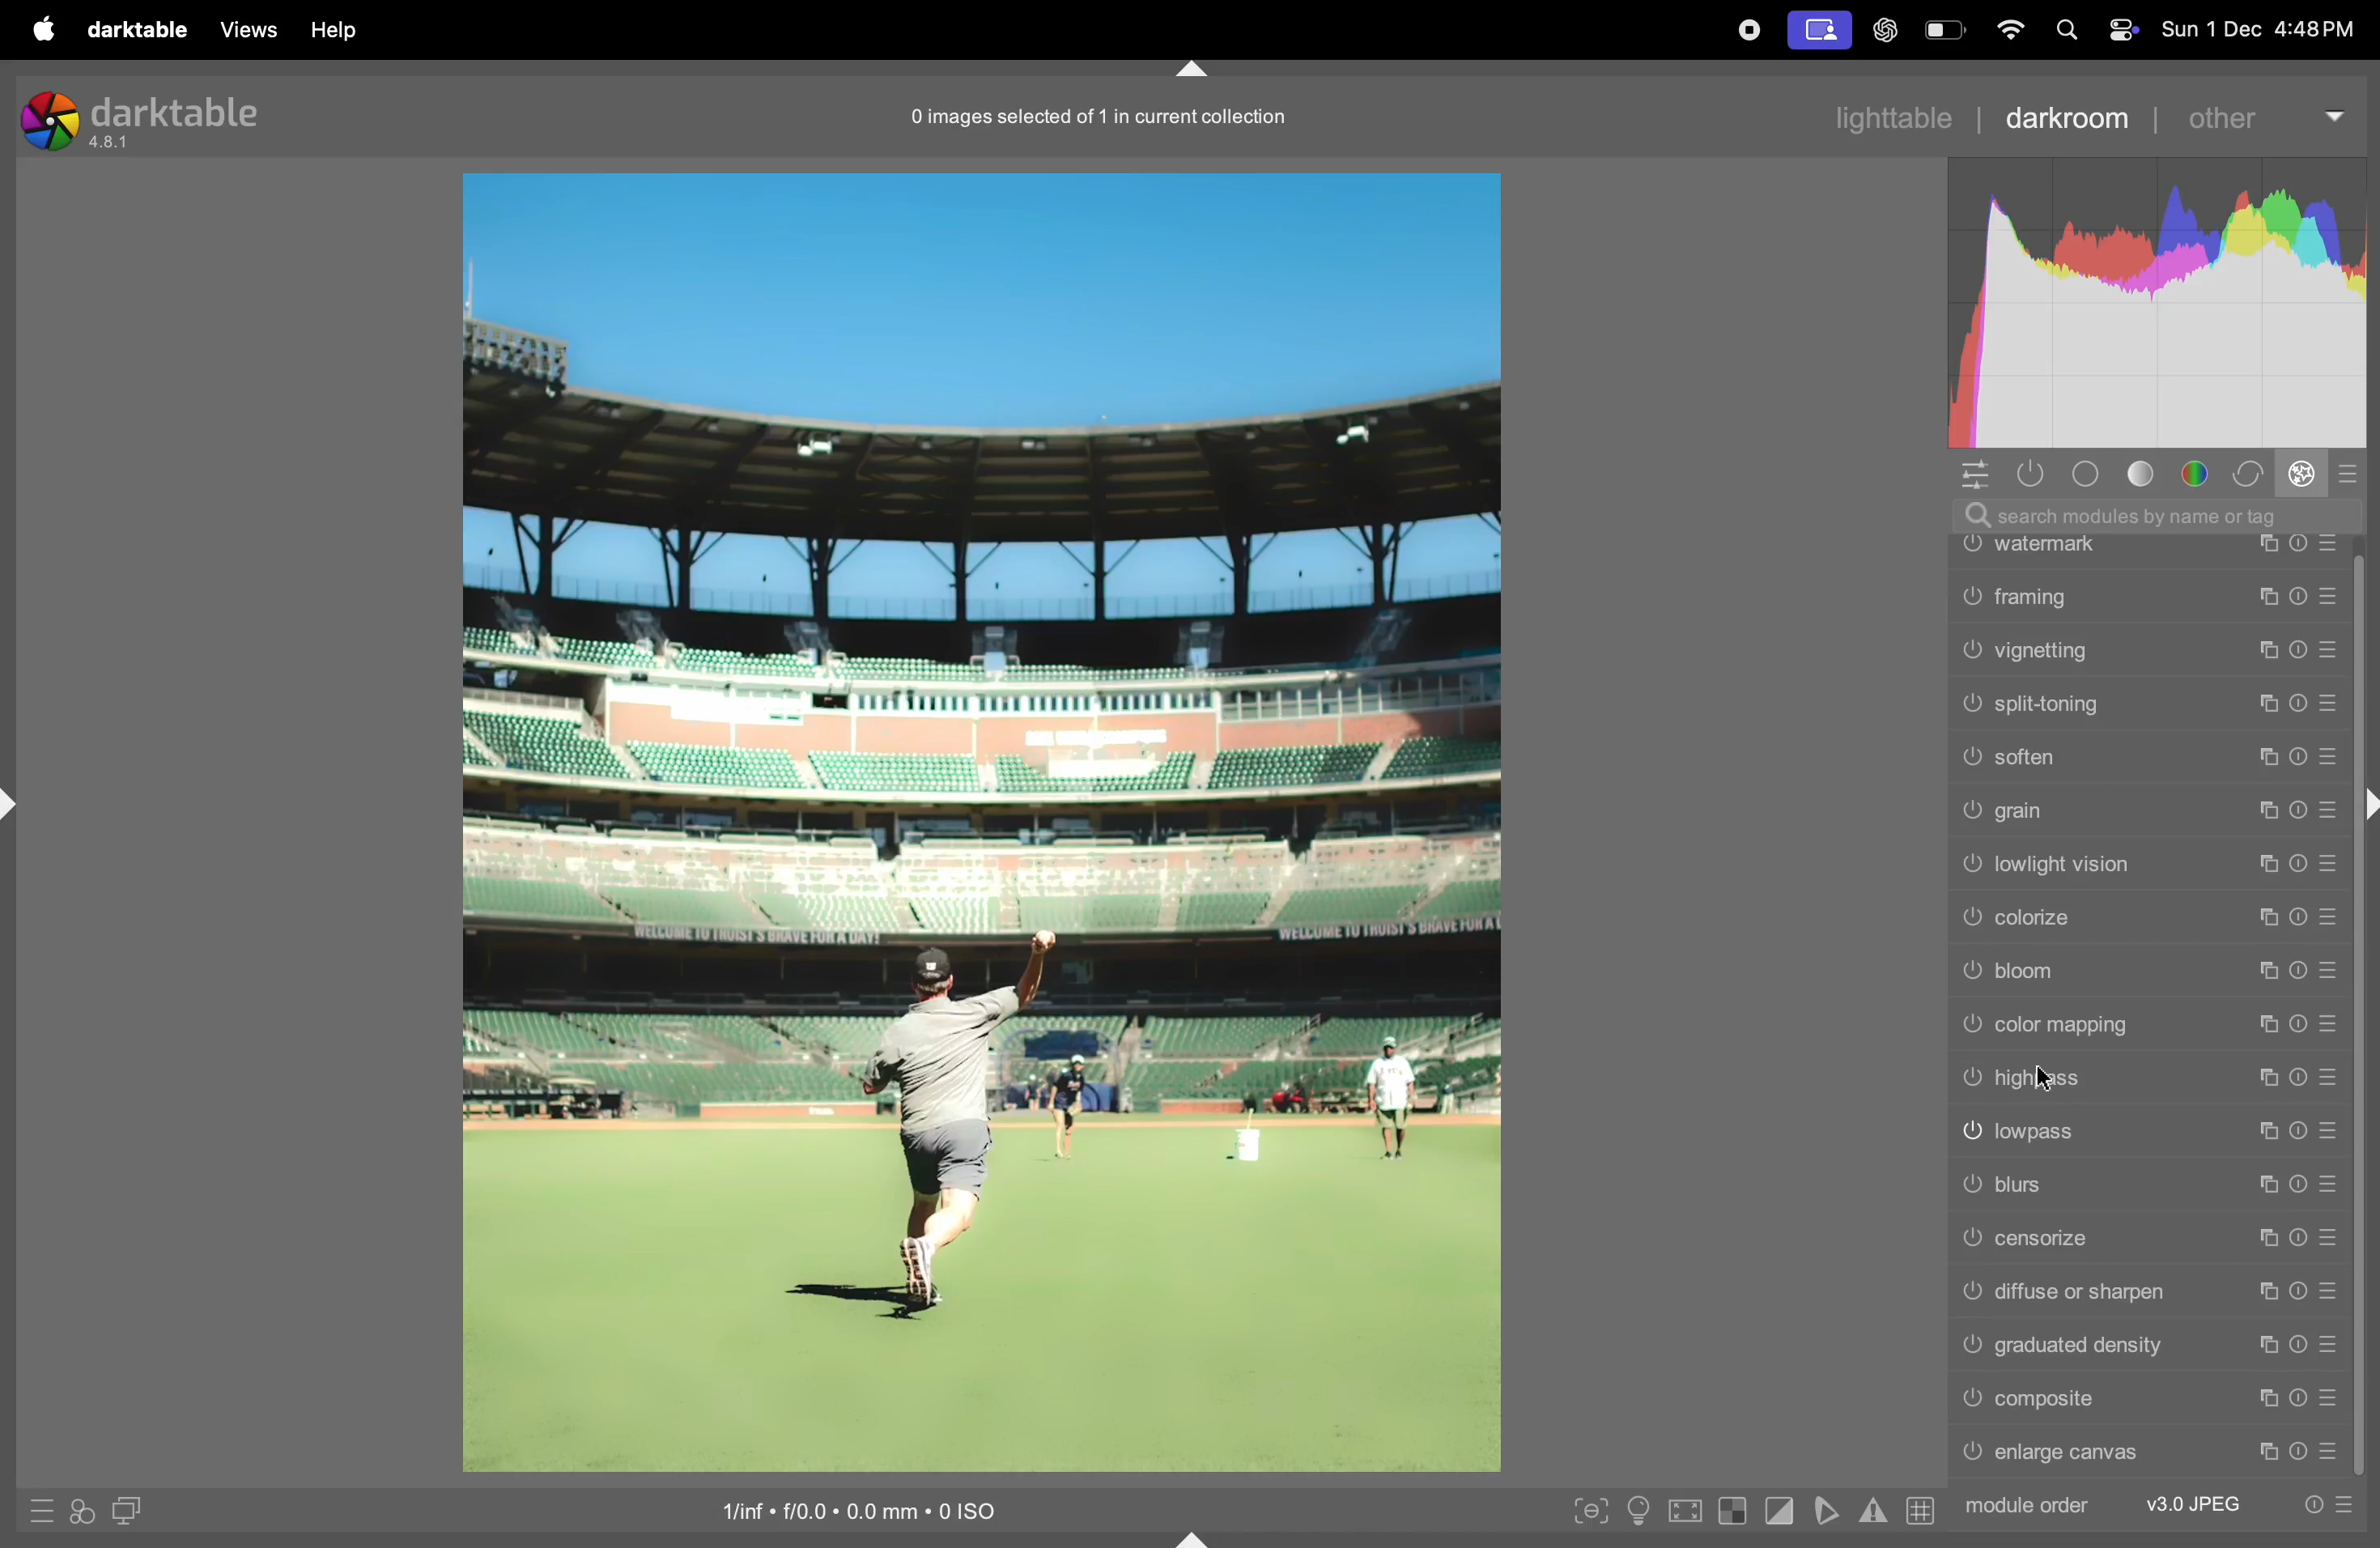 This screenshot has height=1548, width=2380. I want to click on compatible, so click(2148, 1400).